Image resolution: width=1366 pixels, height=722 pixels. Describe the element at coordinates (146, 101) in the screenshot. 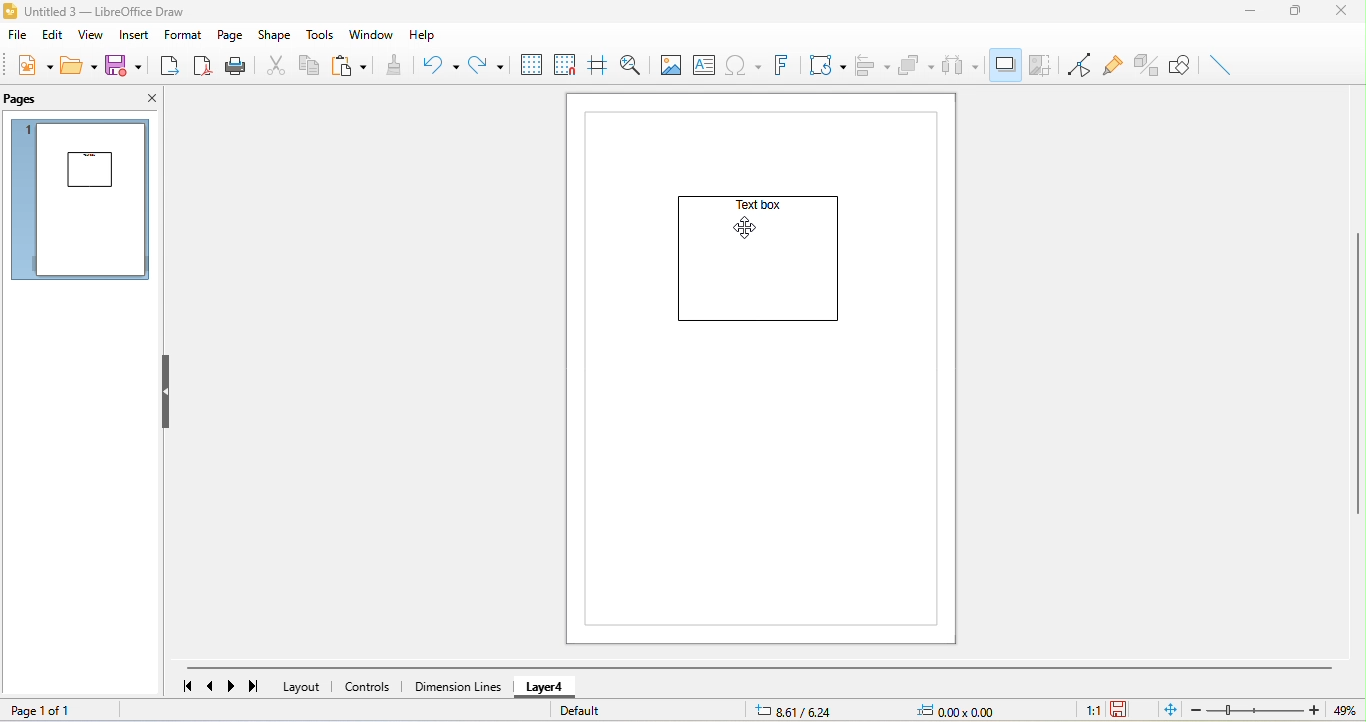

I see `close` at that location.